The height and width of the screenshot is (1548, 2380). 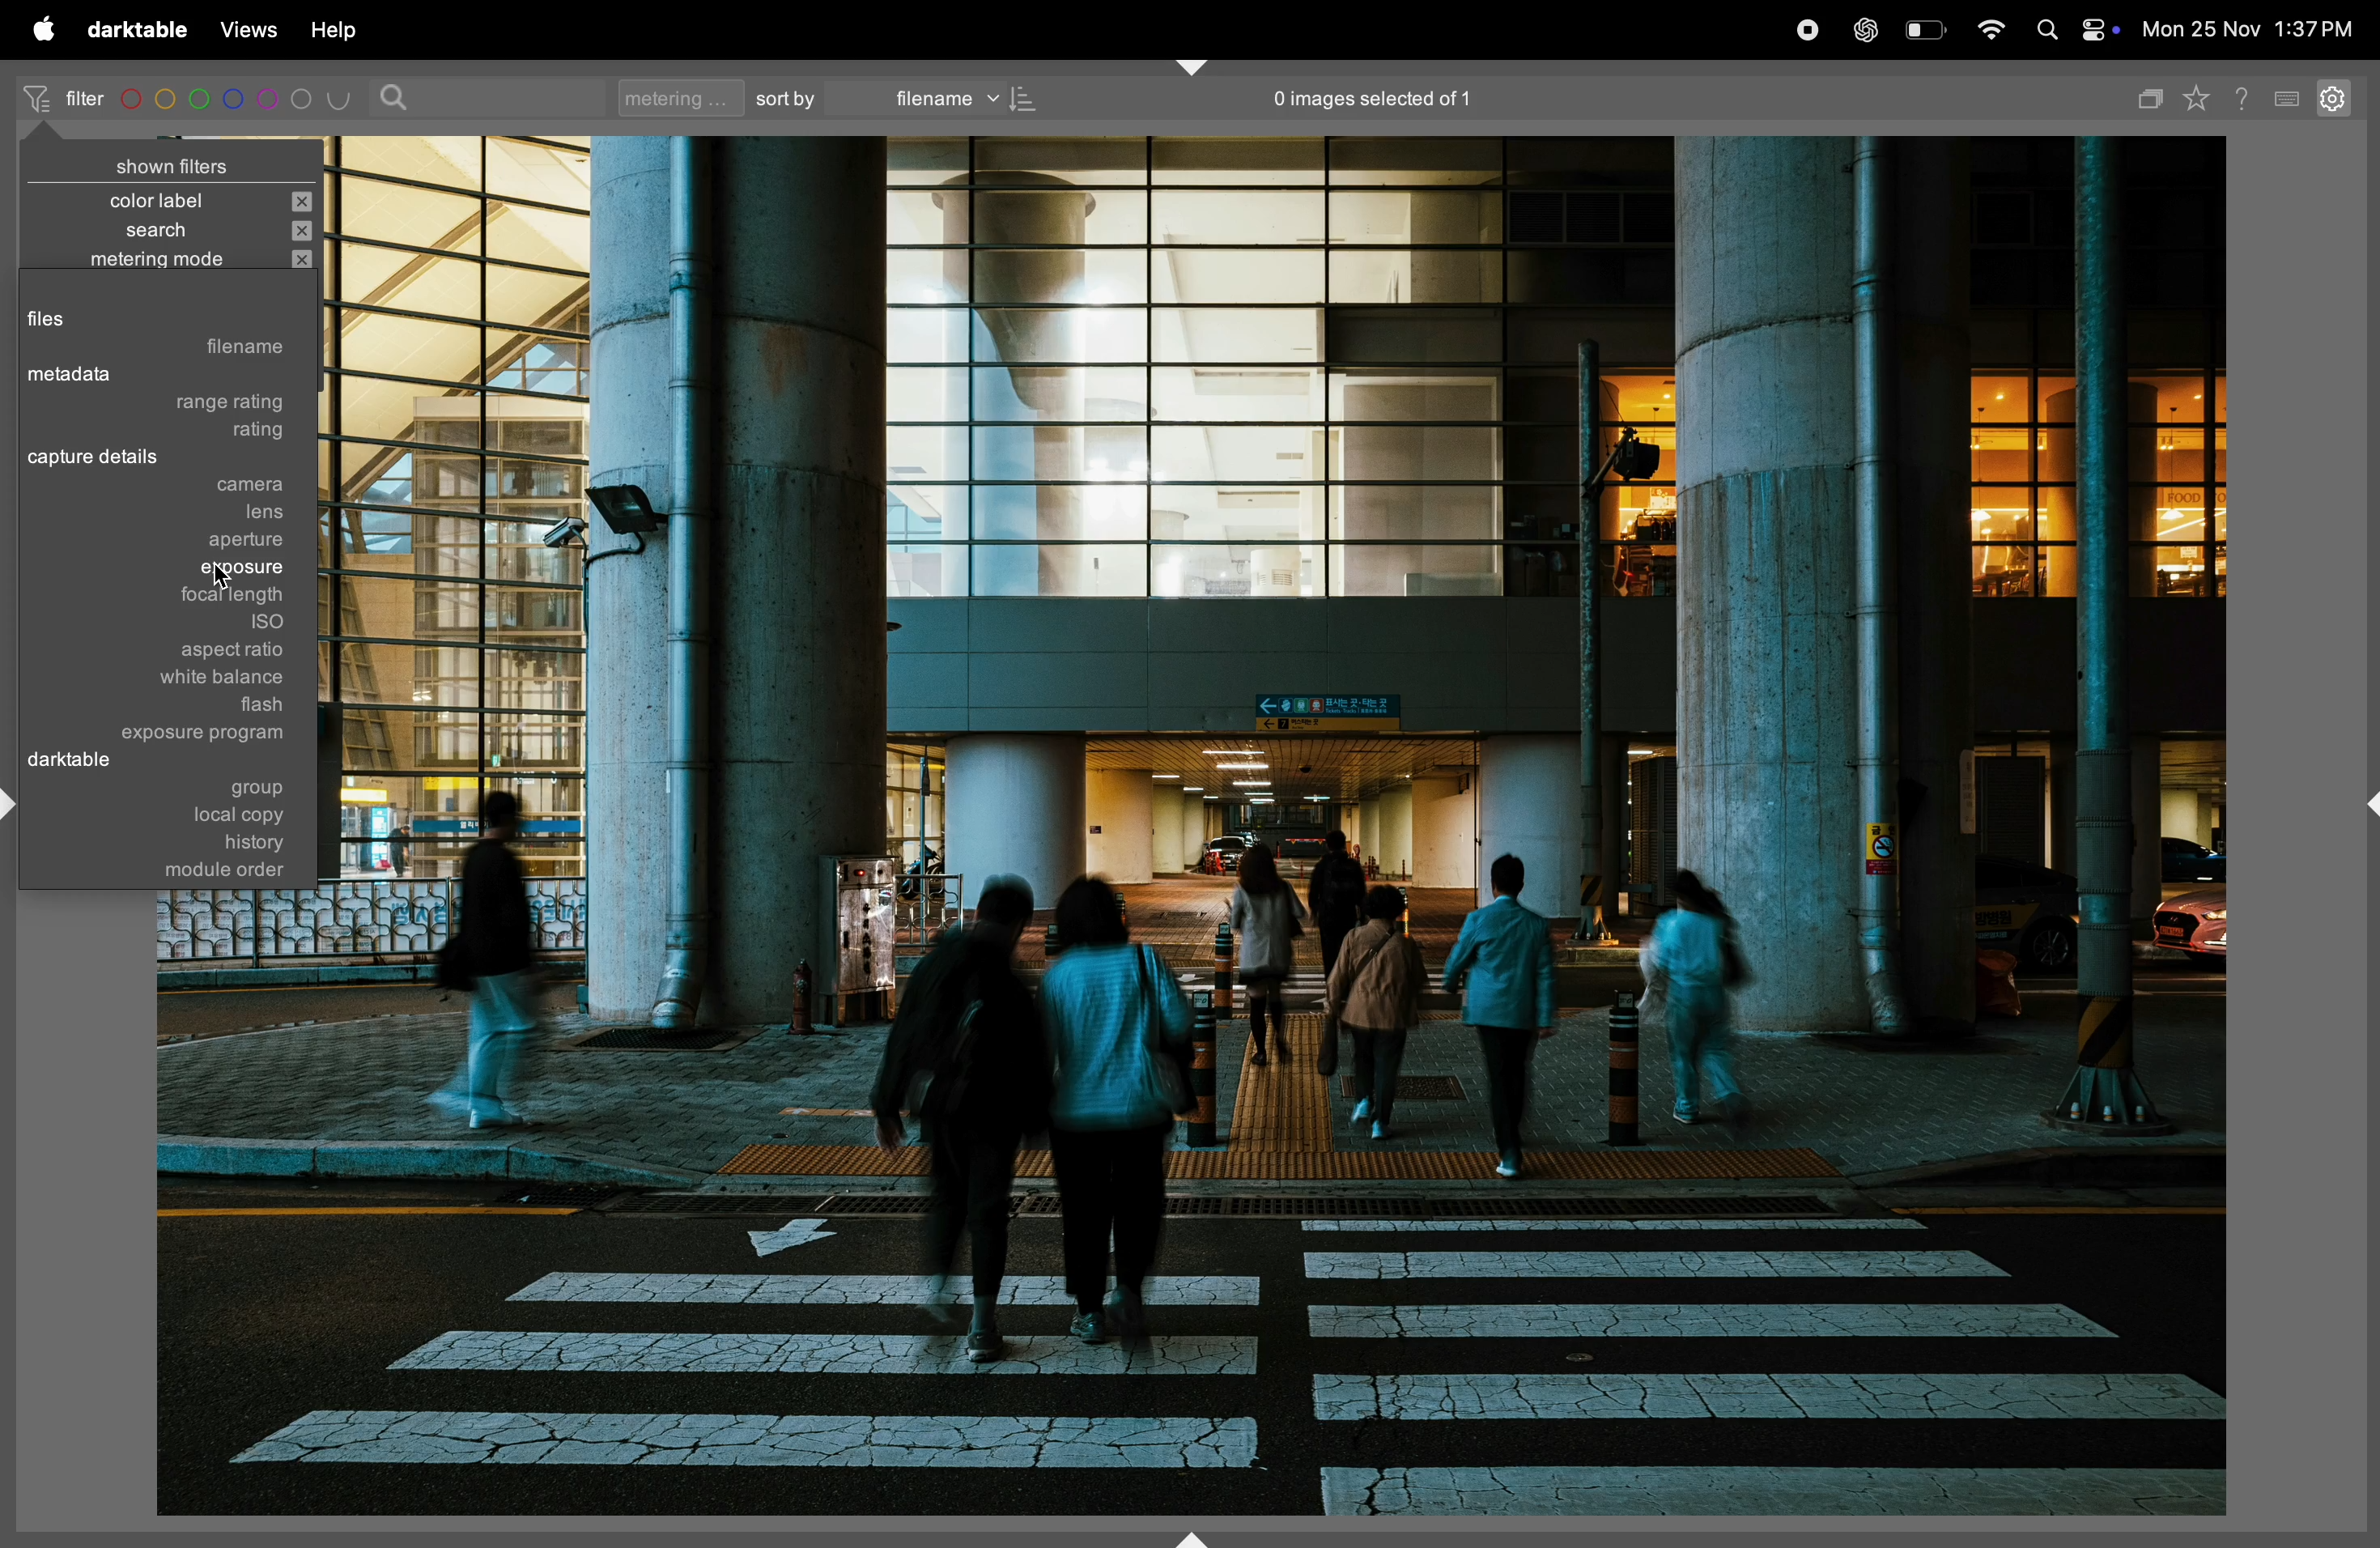 What do you see at coordinates (216, 876) in the screenshot?
I see `module order` at bounding box center [216, 876].